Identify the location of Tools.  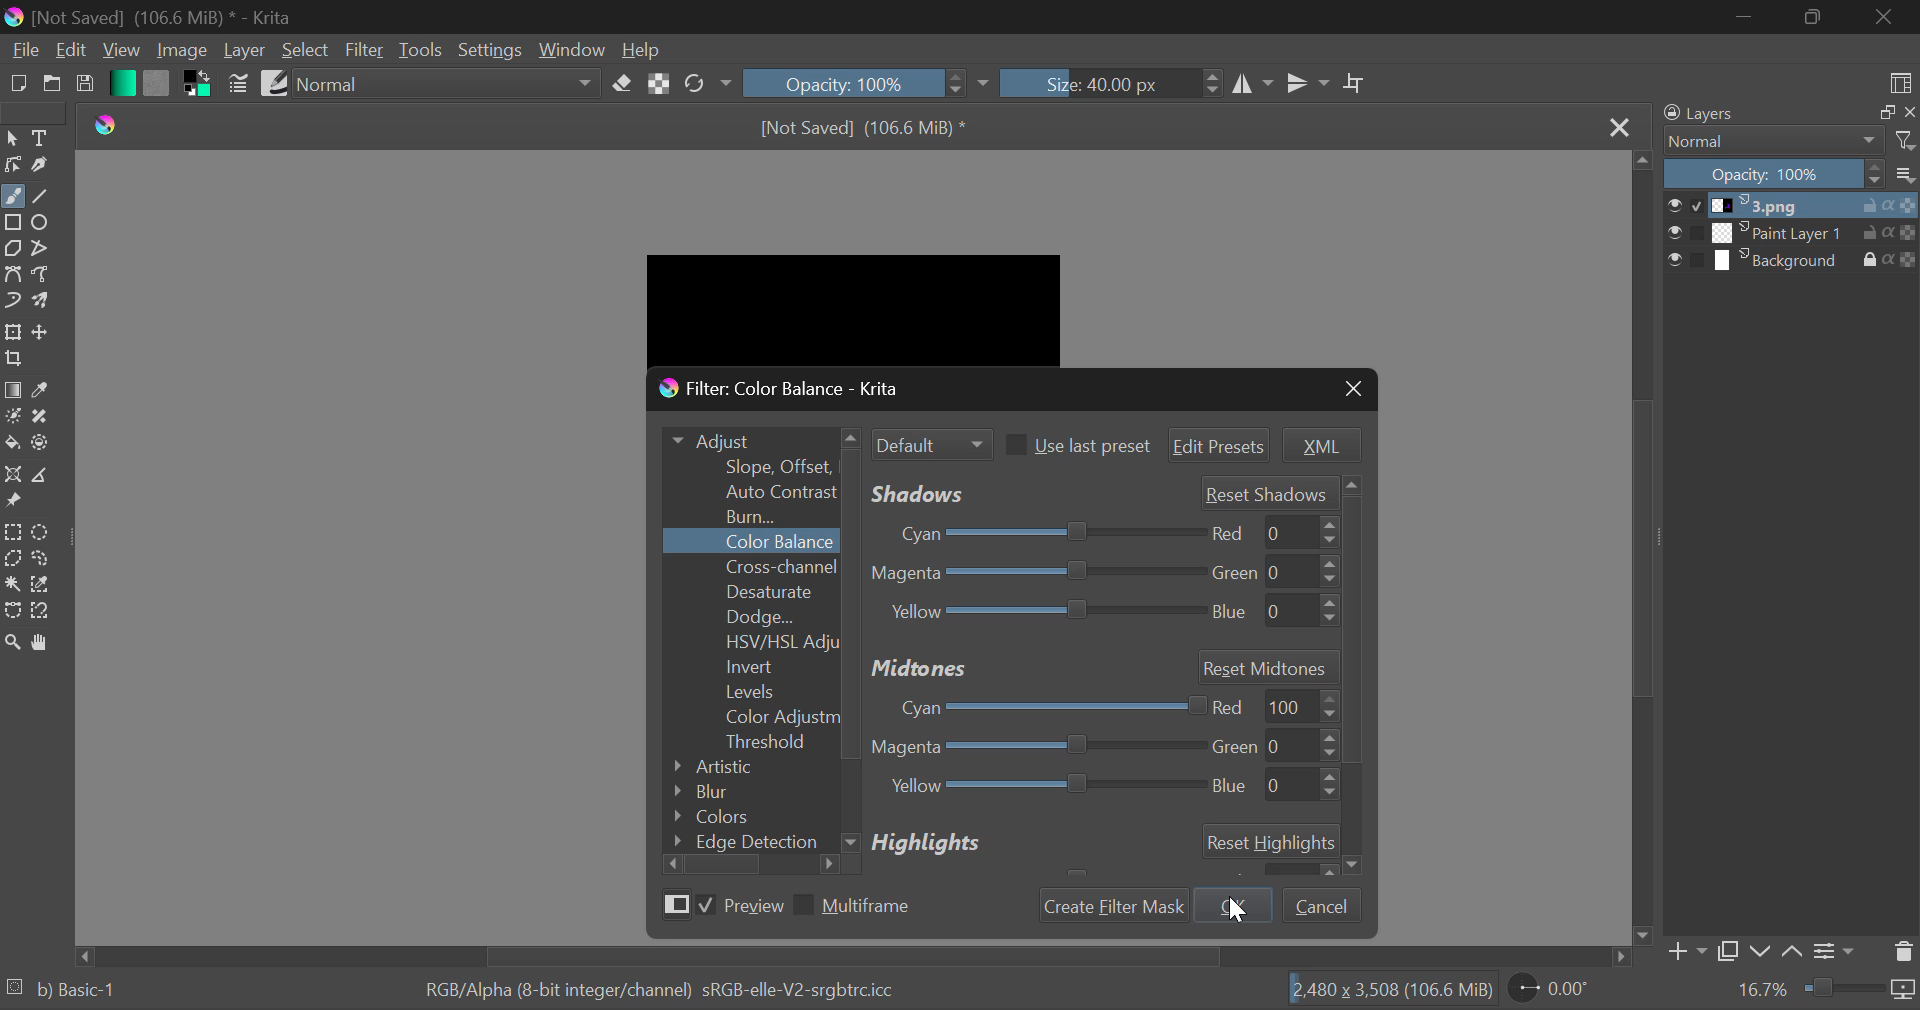
(422, 52).